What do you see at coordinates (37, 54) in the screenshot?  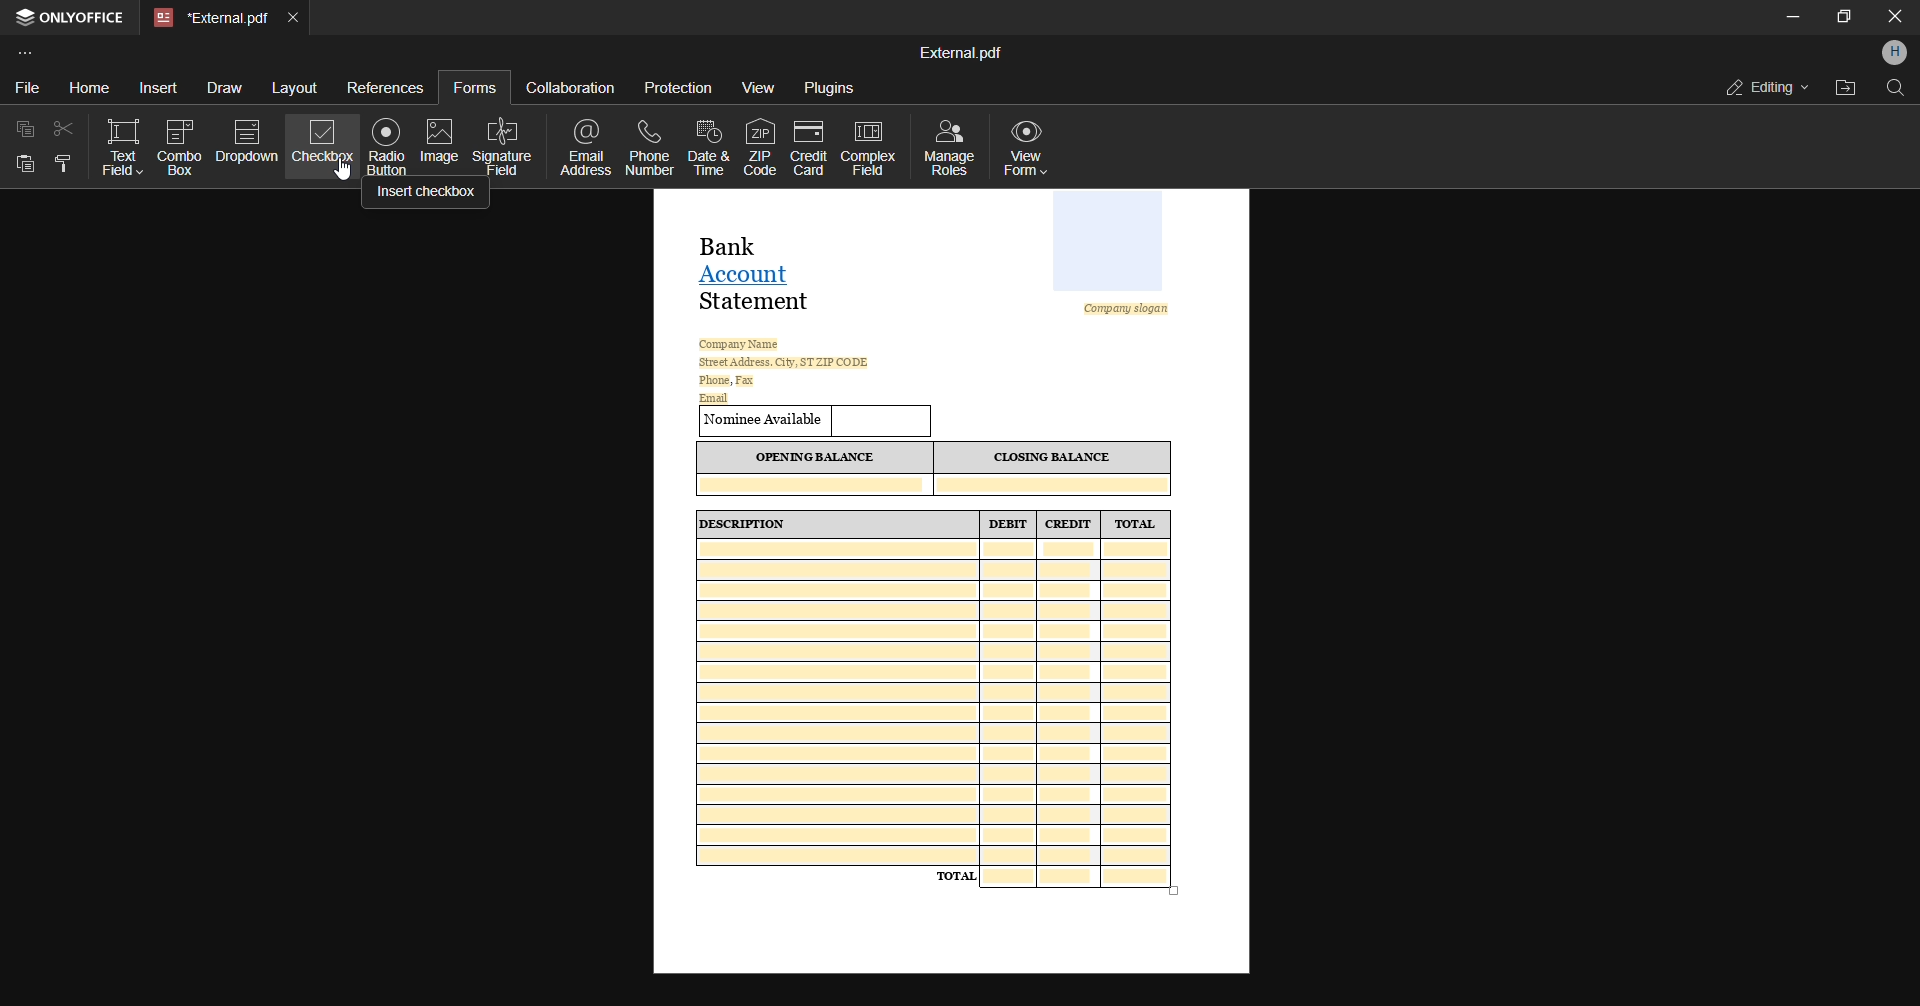 I see `customize toolbar` at bounding box center [37, 54].